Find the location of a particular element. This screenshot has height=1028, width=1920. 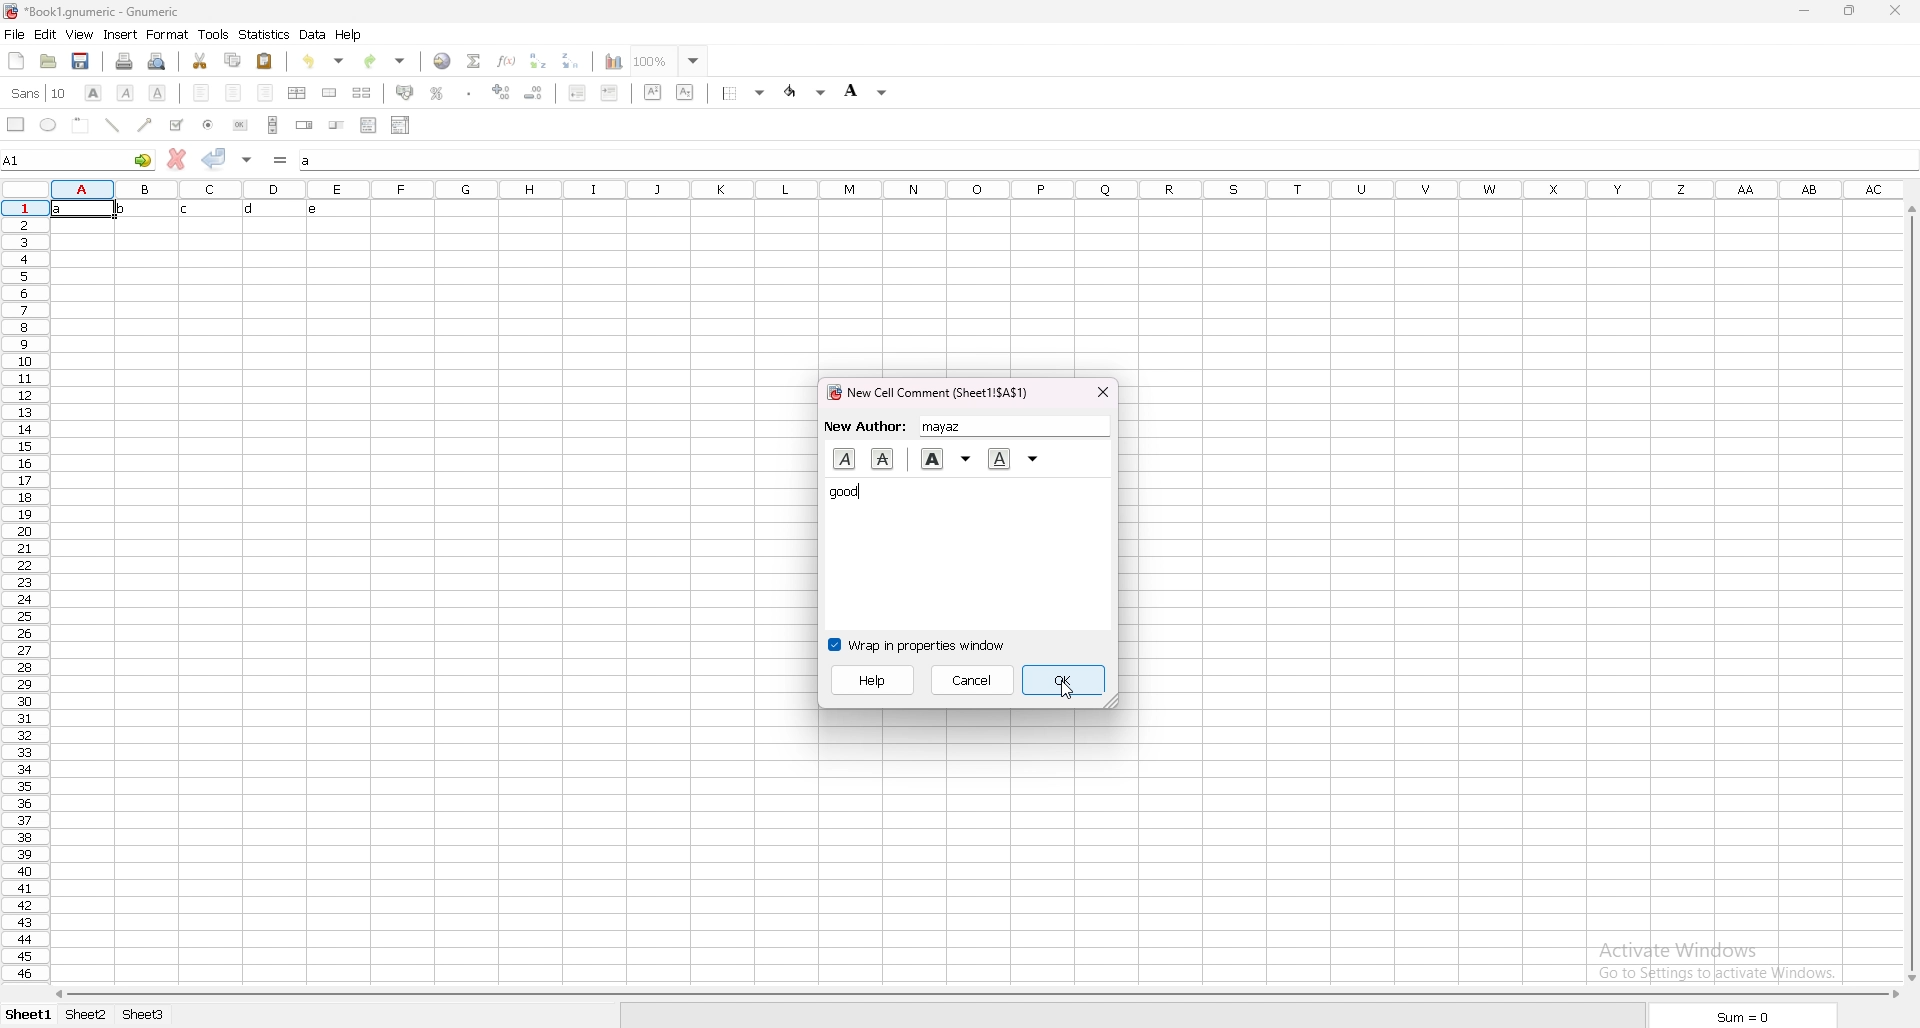

underline is located at coordinates (1016, 458).